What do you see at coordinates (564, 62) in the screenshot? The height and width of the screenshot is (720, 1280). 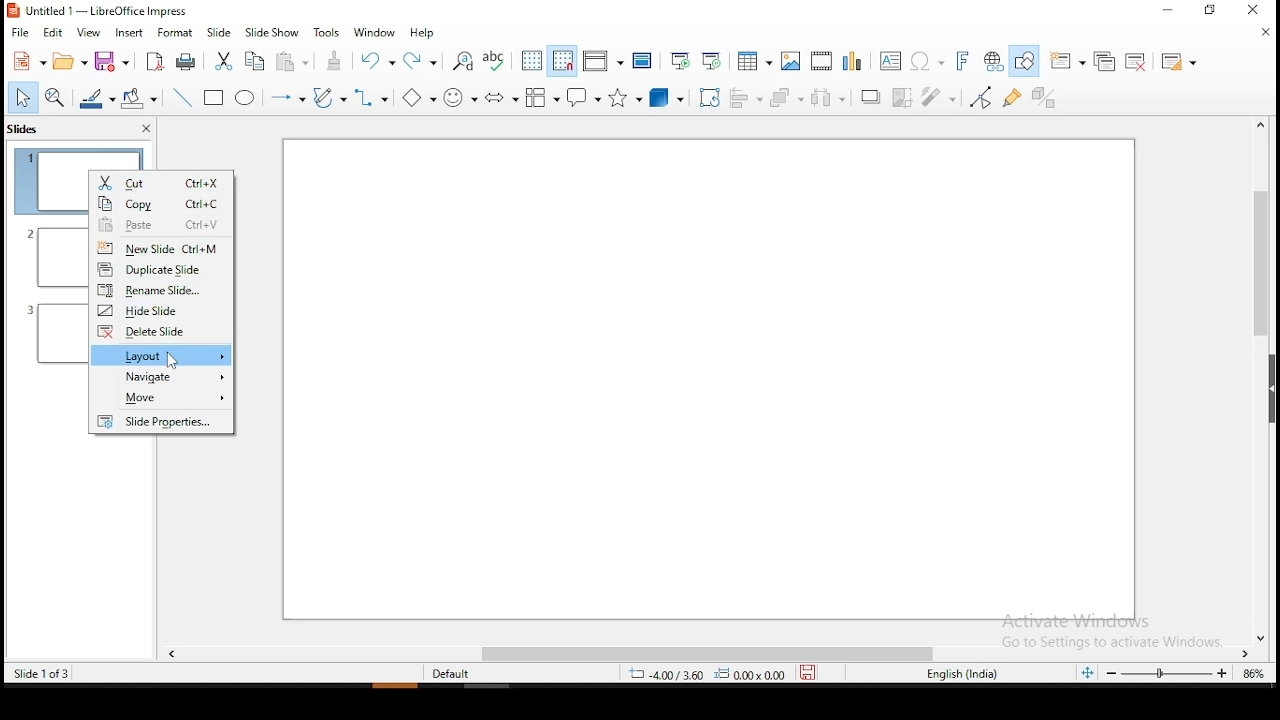 I see `snap to grid` at bounding box center [564, 62].